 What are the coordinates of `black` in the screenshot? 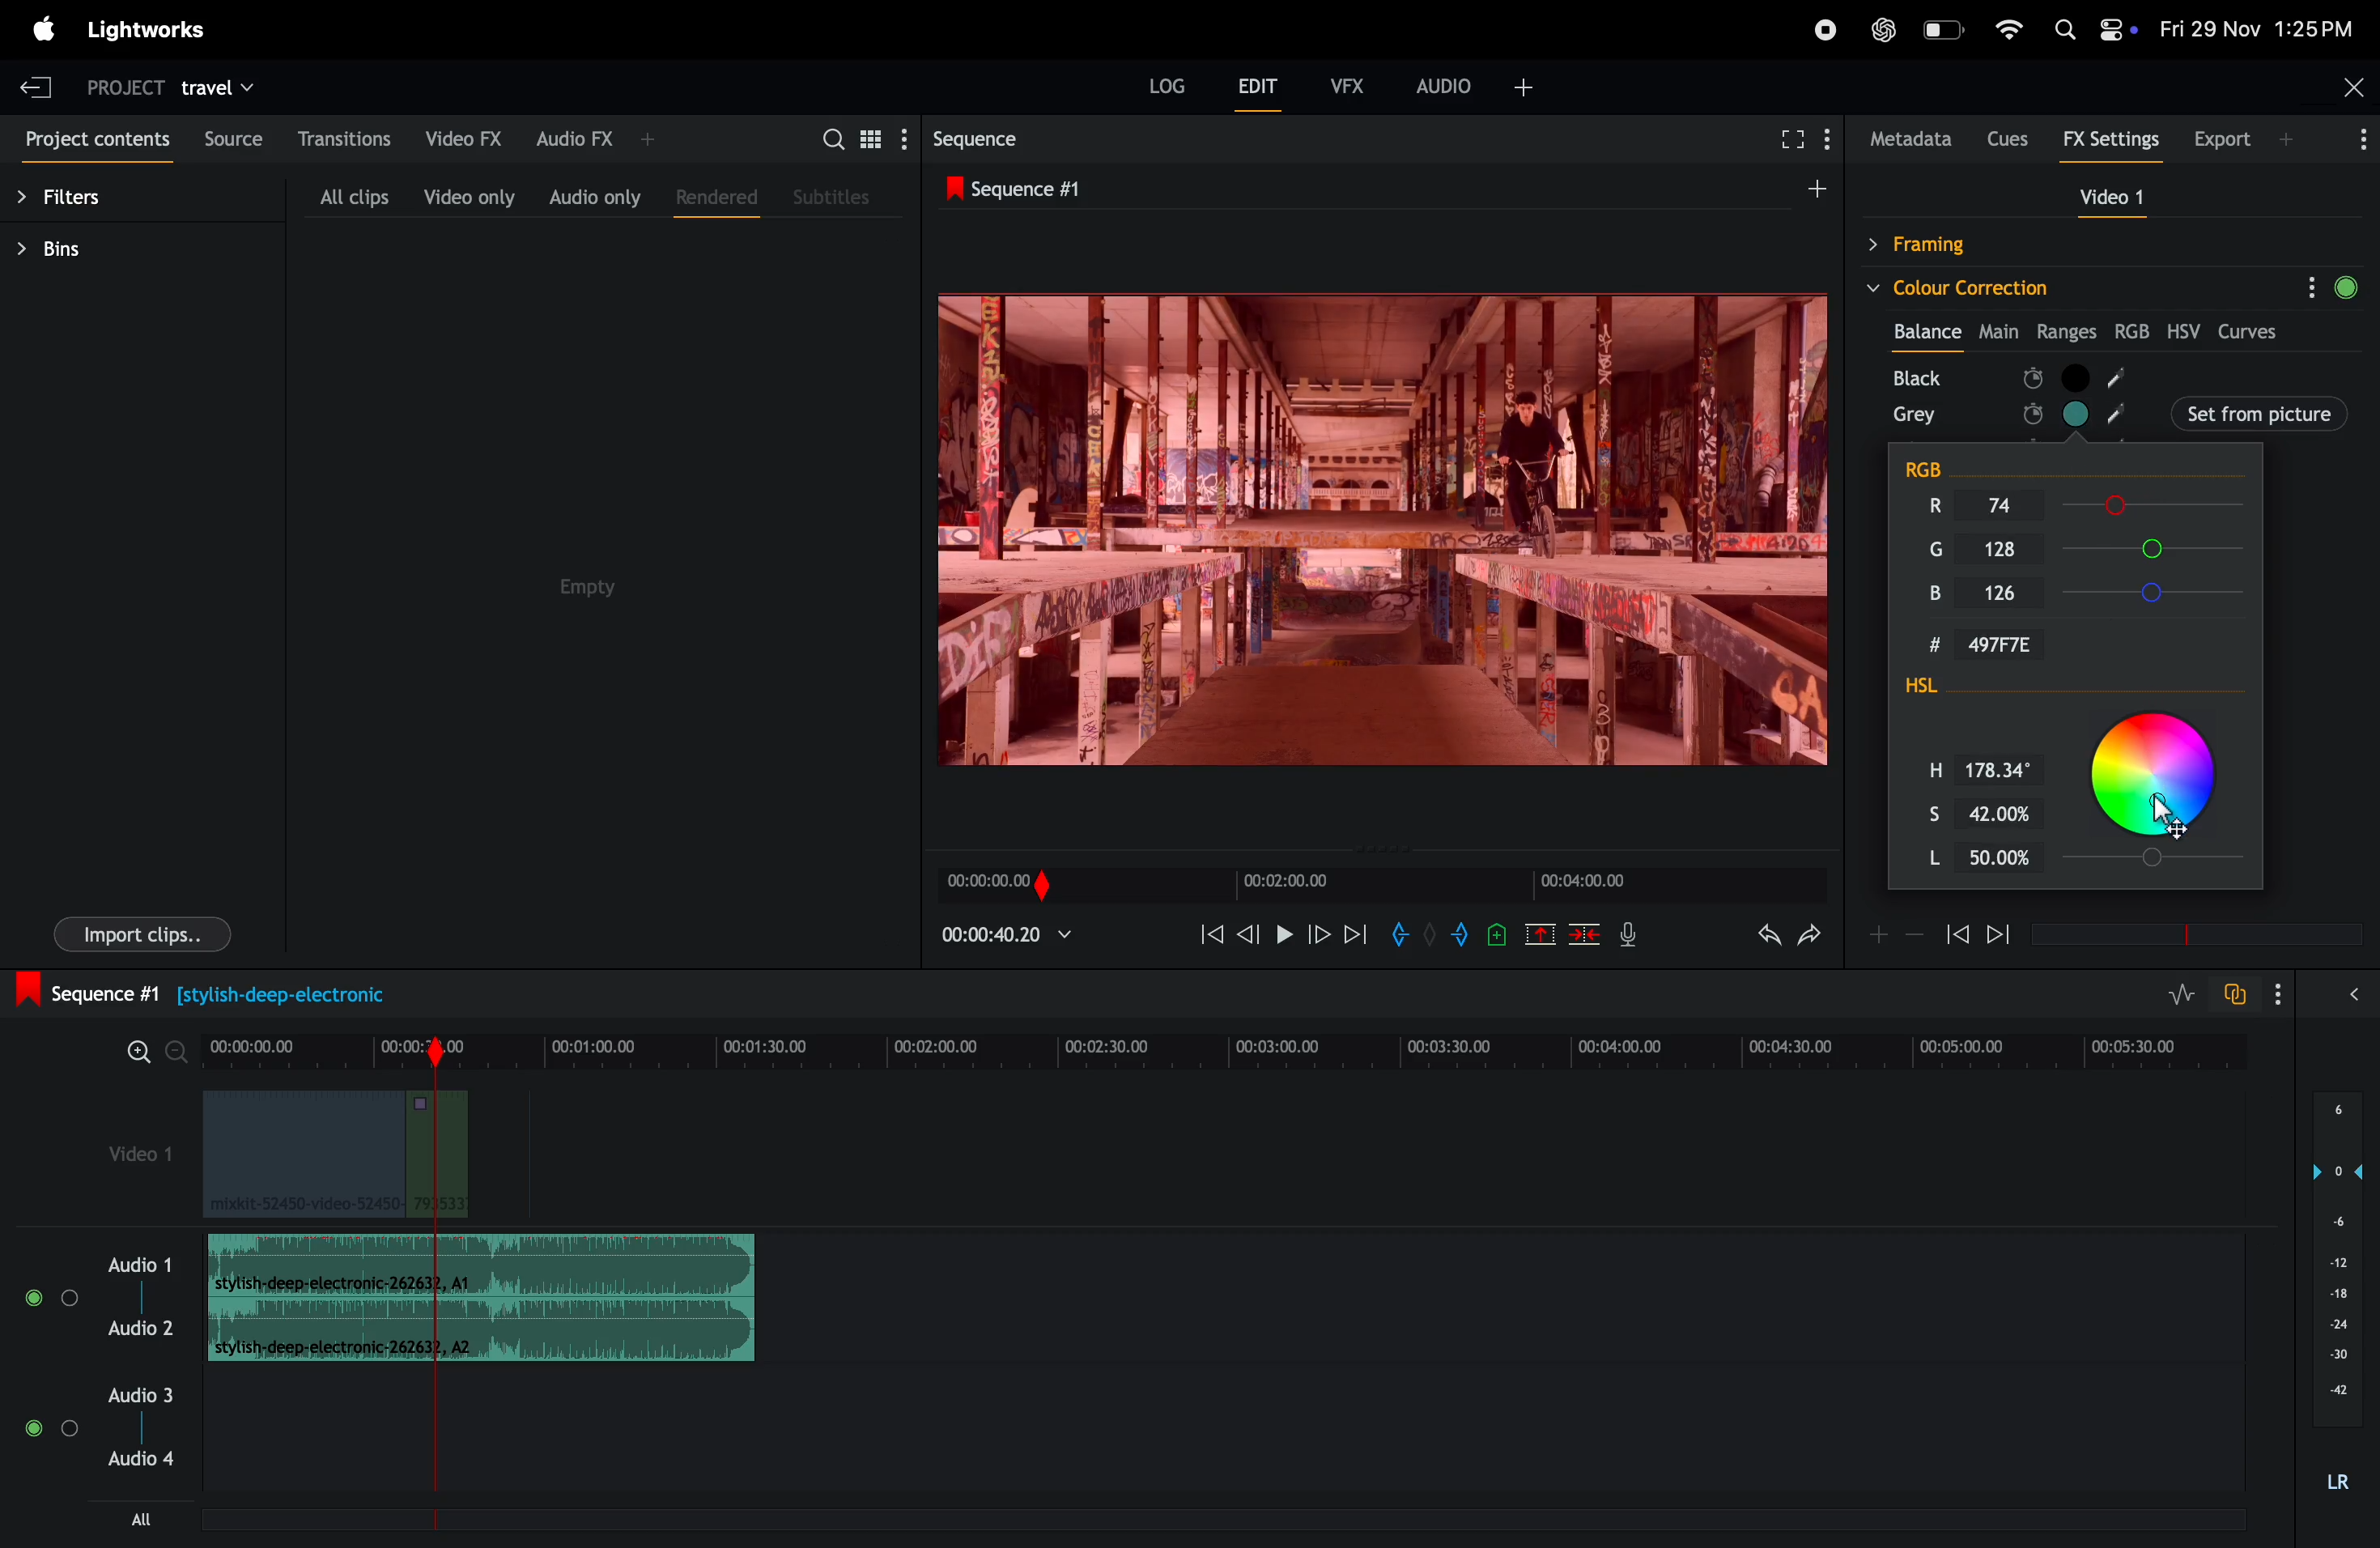 It's located at (1925, 376).